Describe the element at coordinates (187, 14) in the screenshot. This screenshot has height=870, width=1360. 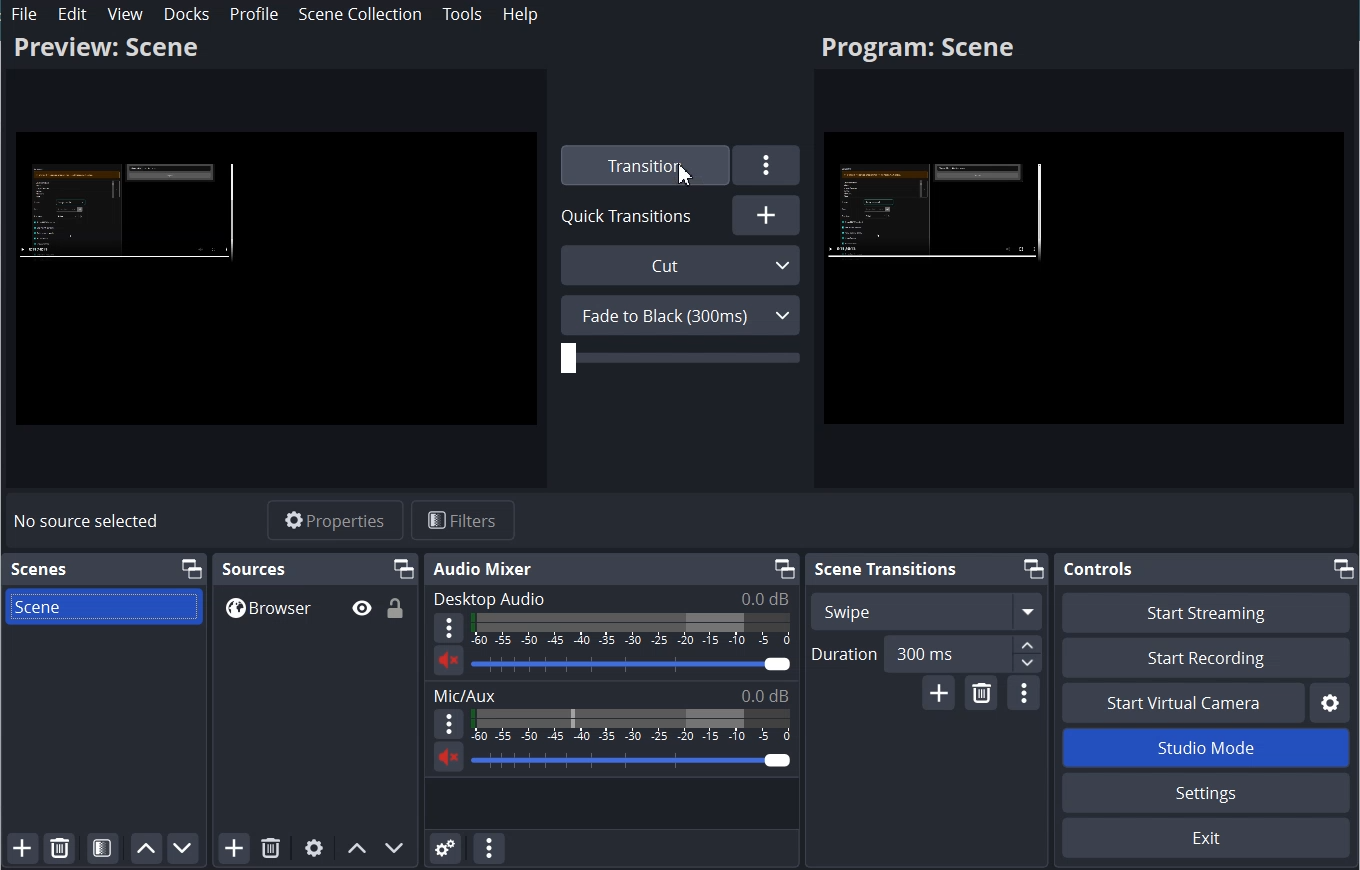
I see `Docks` at that location.